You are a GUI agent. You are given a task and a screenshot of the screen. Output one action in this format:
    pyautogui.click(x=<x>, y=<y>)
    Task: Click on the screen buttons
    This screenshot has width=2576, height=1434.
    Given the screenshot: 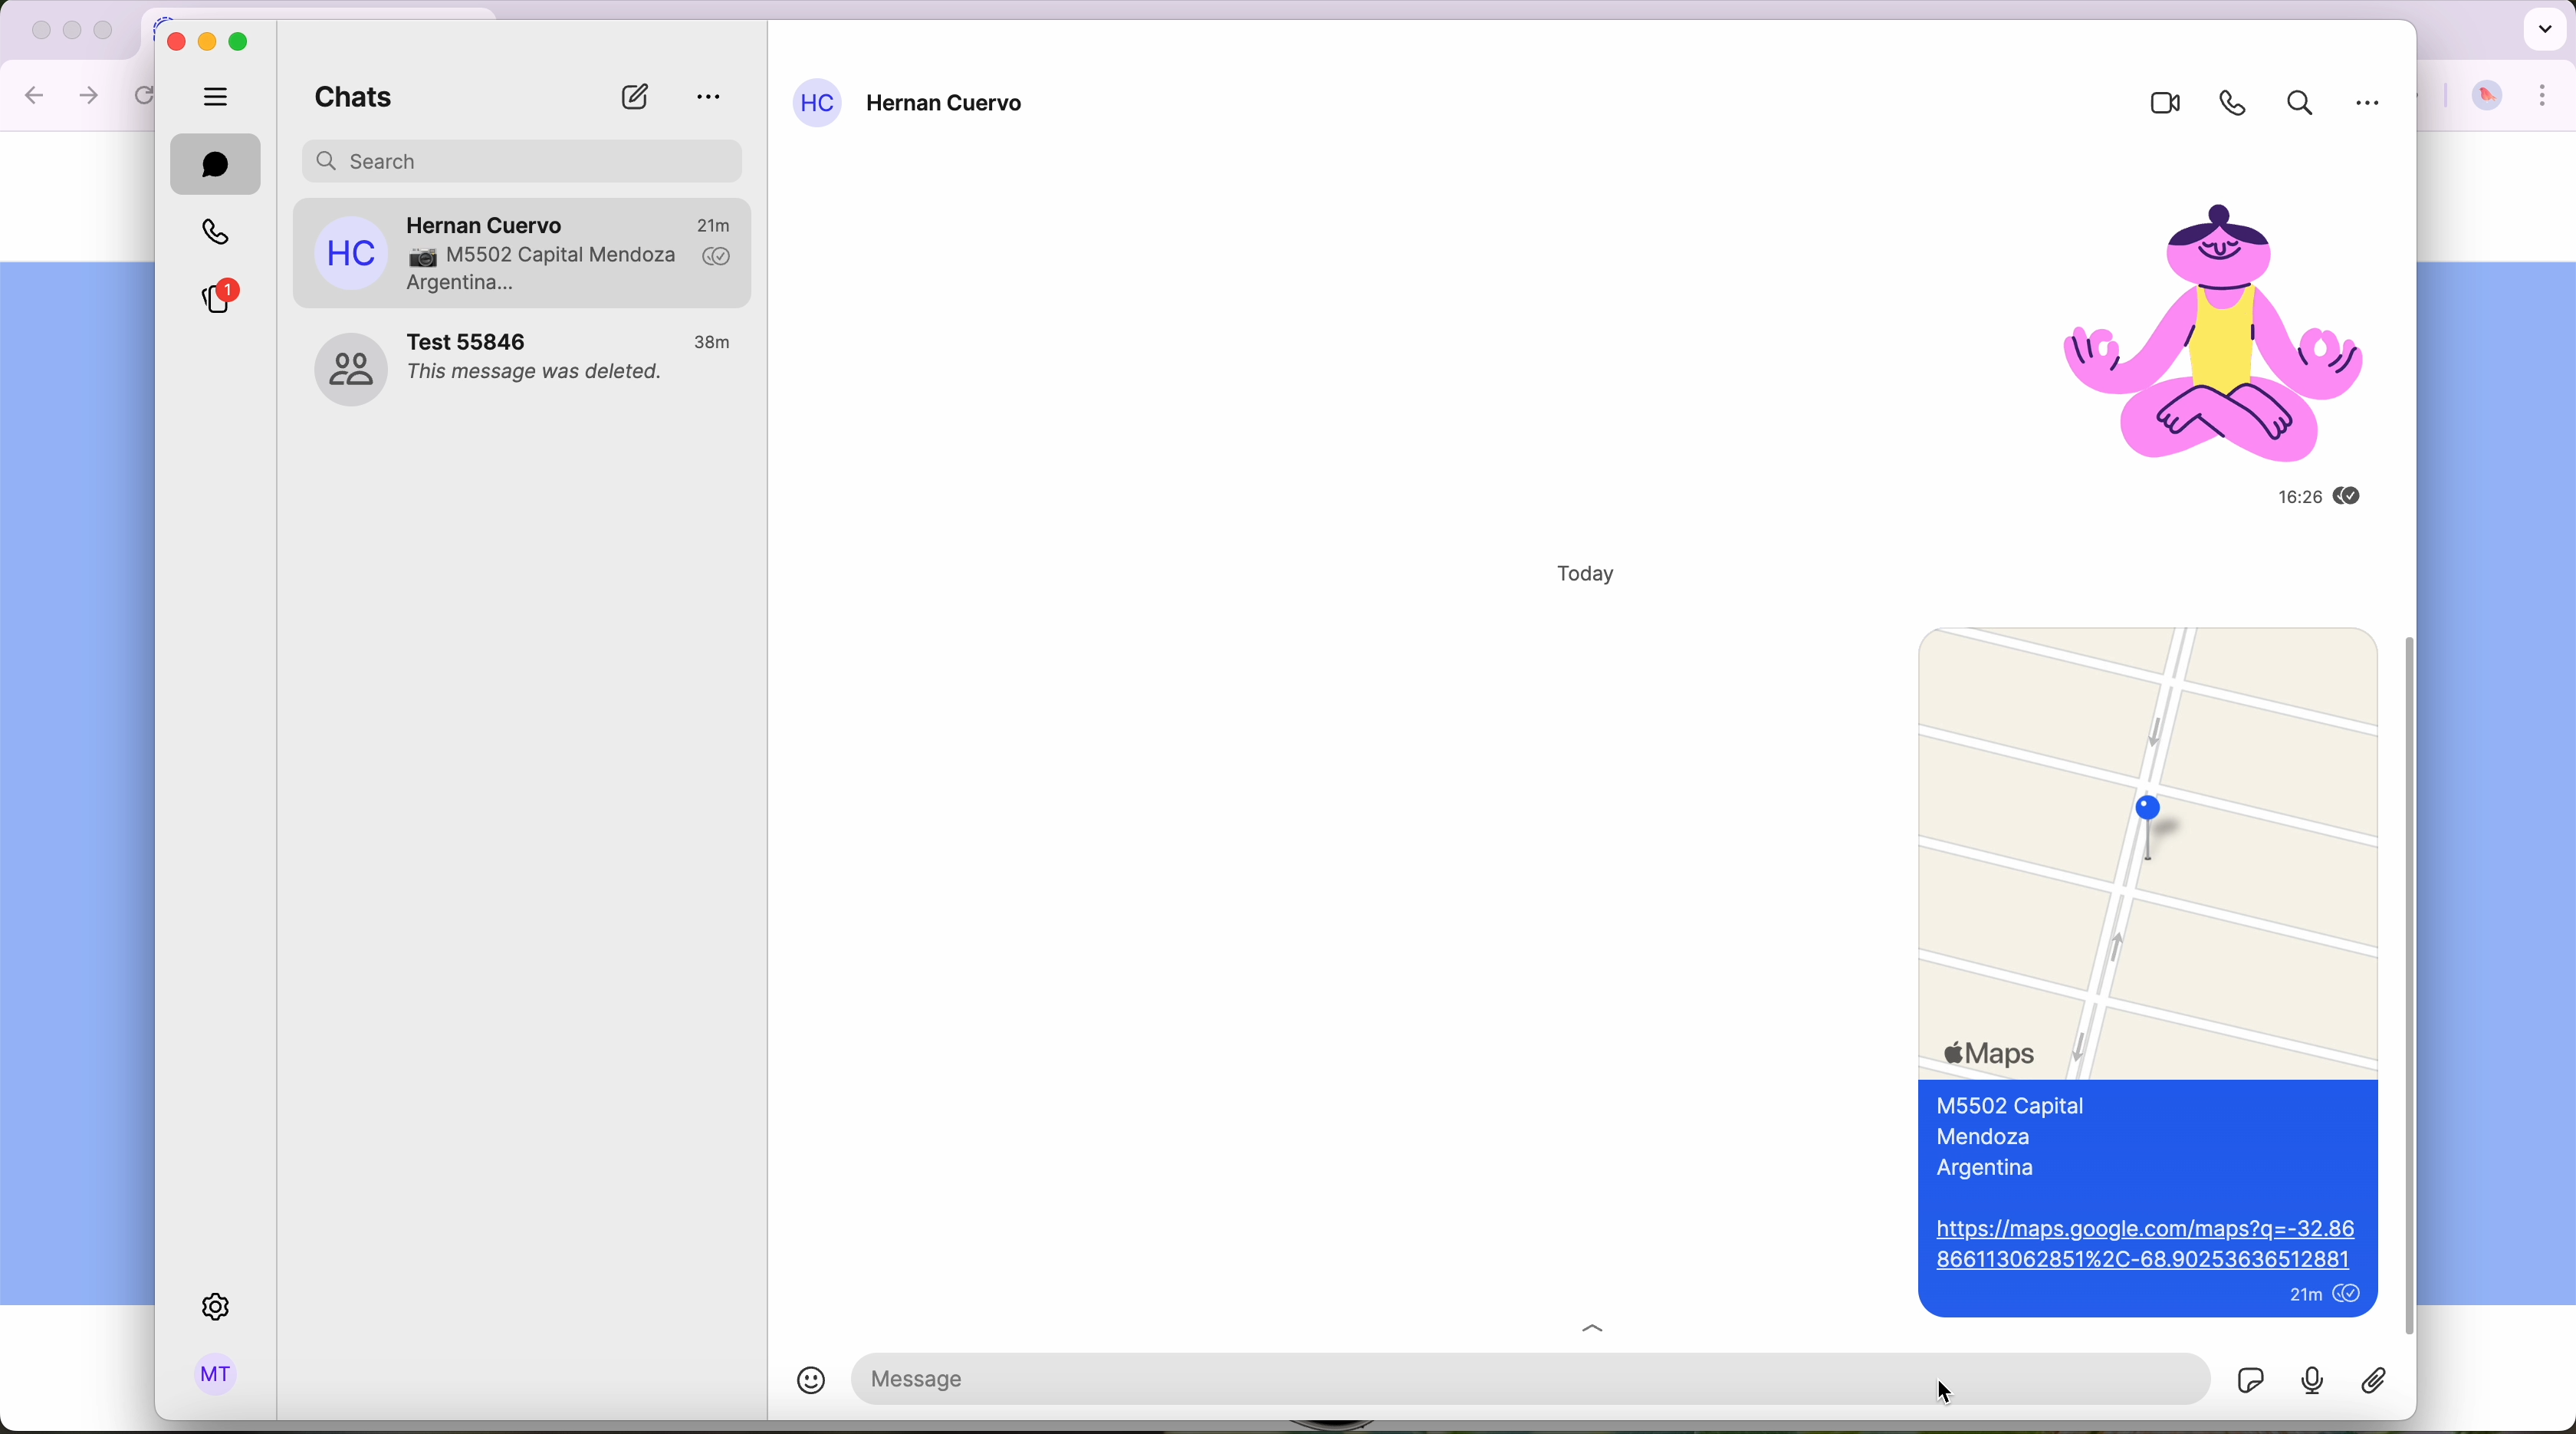 What is the action you would take?
    pyautogui.click(x=68, y=32)
    